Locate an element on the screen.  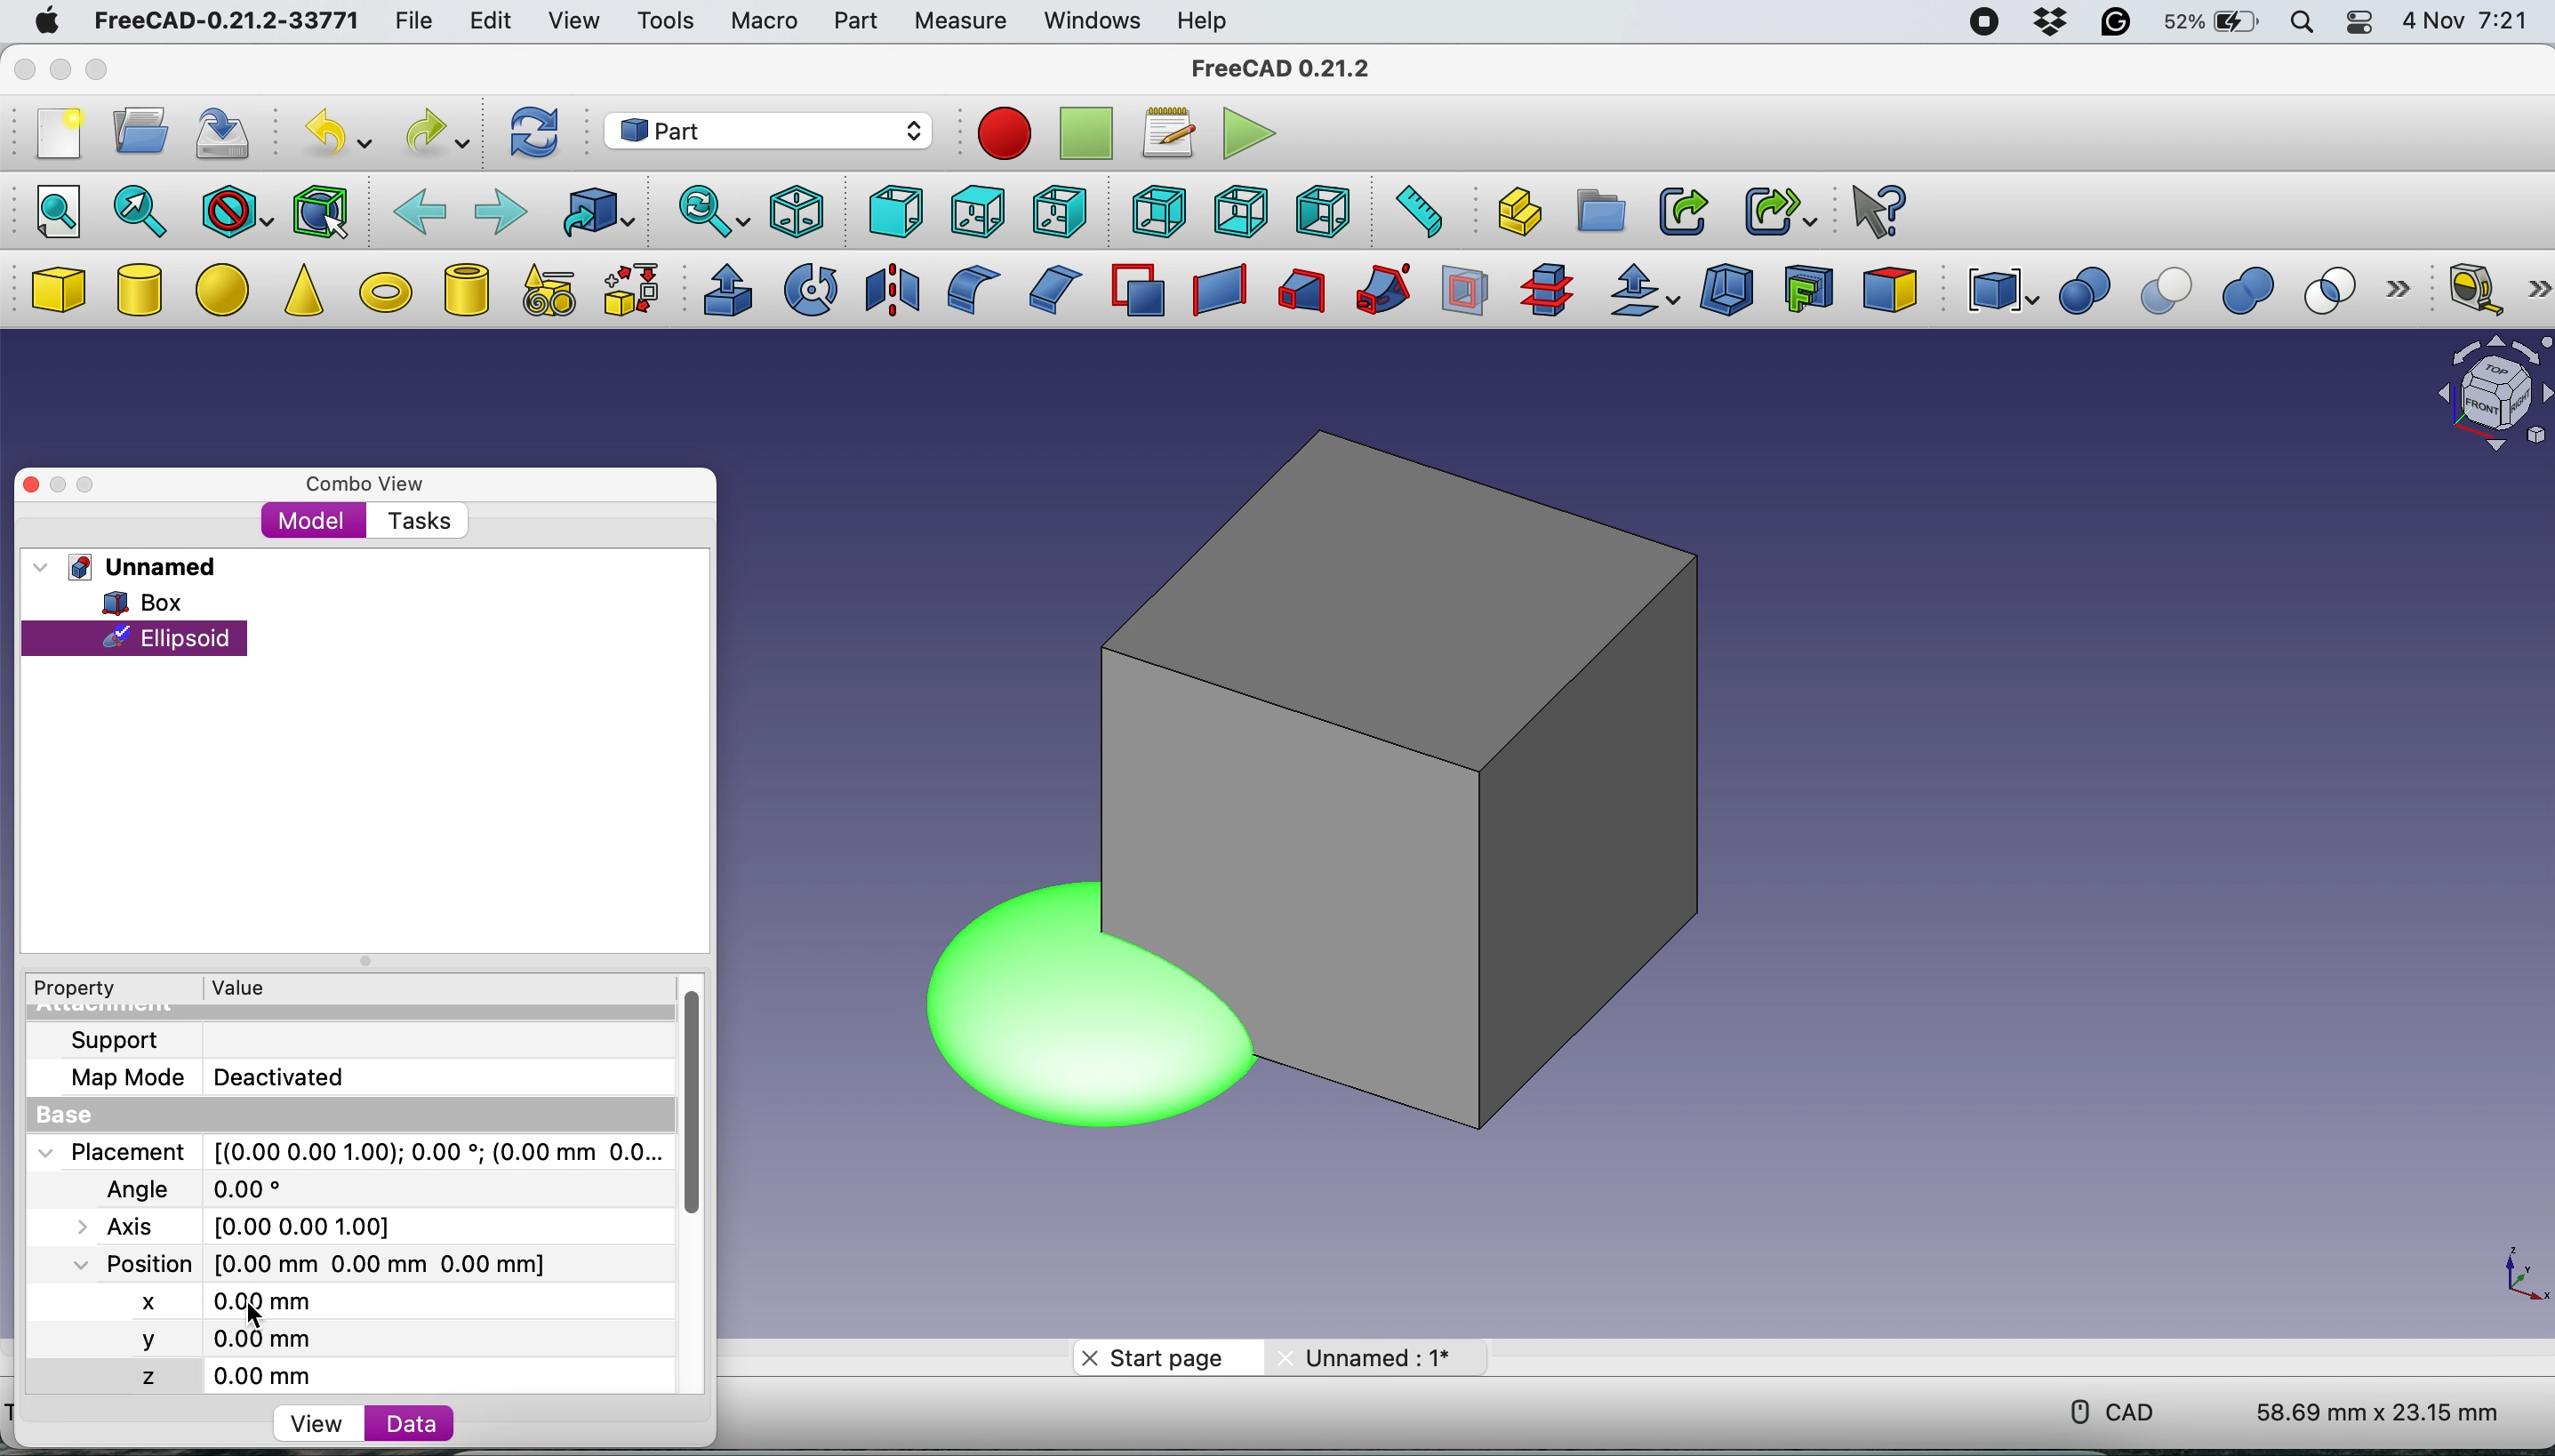
cone is located at coordinates (303, 294).